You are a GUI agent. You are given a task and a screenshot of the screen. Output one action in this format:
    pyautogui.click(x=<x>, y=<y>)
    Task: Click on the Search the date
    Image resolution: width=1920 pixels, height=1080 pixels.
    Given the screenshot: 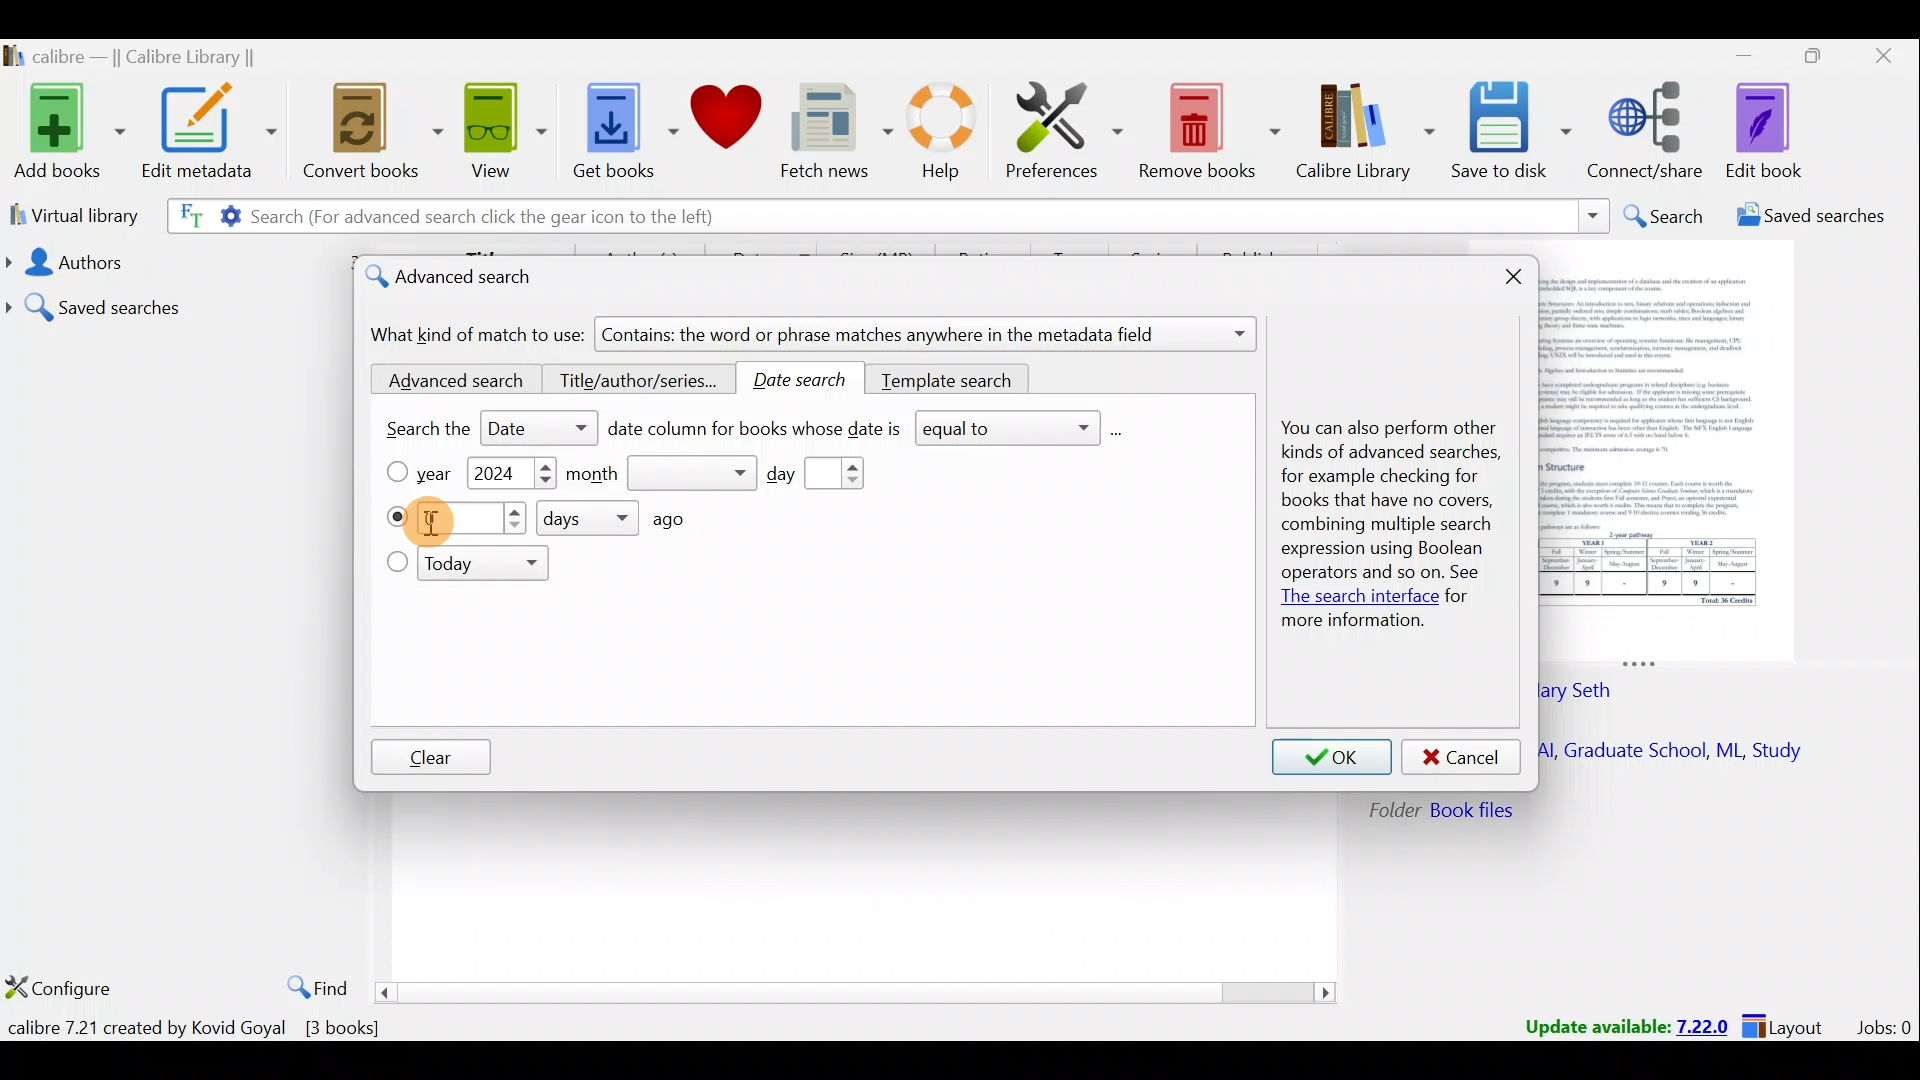 What is the action you would take?
    pyautogui.click(x=474, y=431)
    